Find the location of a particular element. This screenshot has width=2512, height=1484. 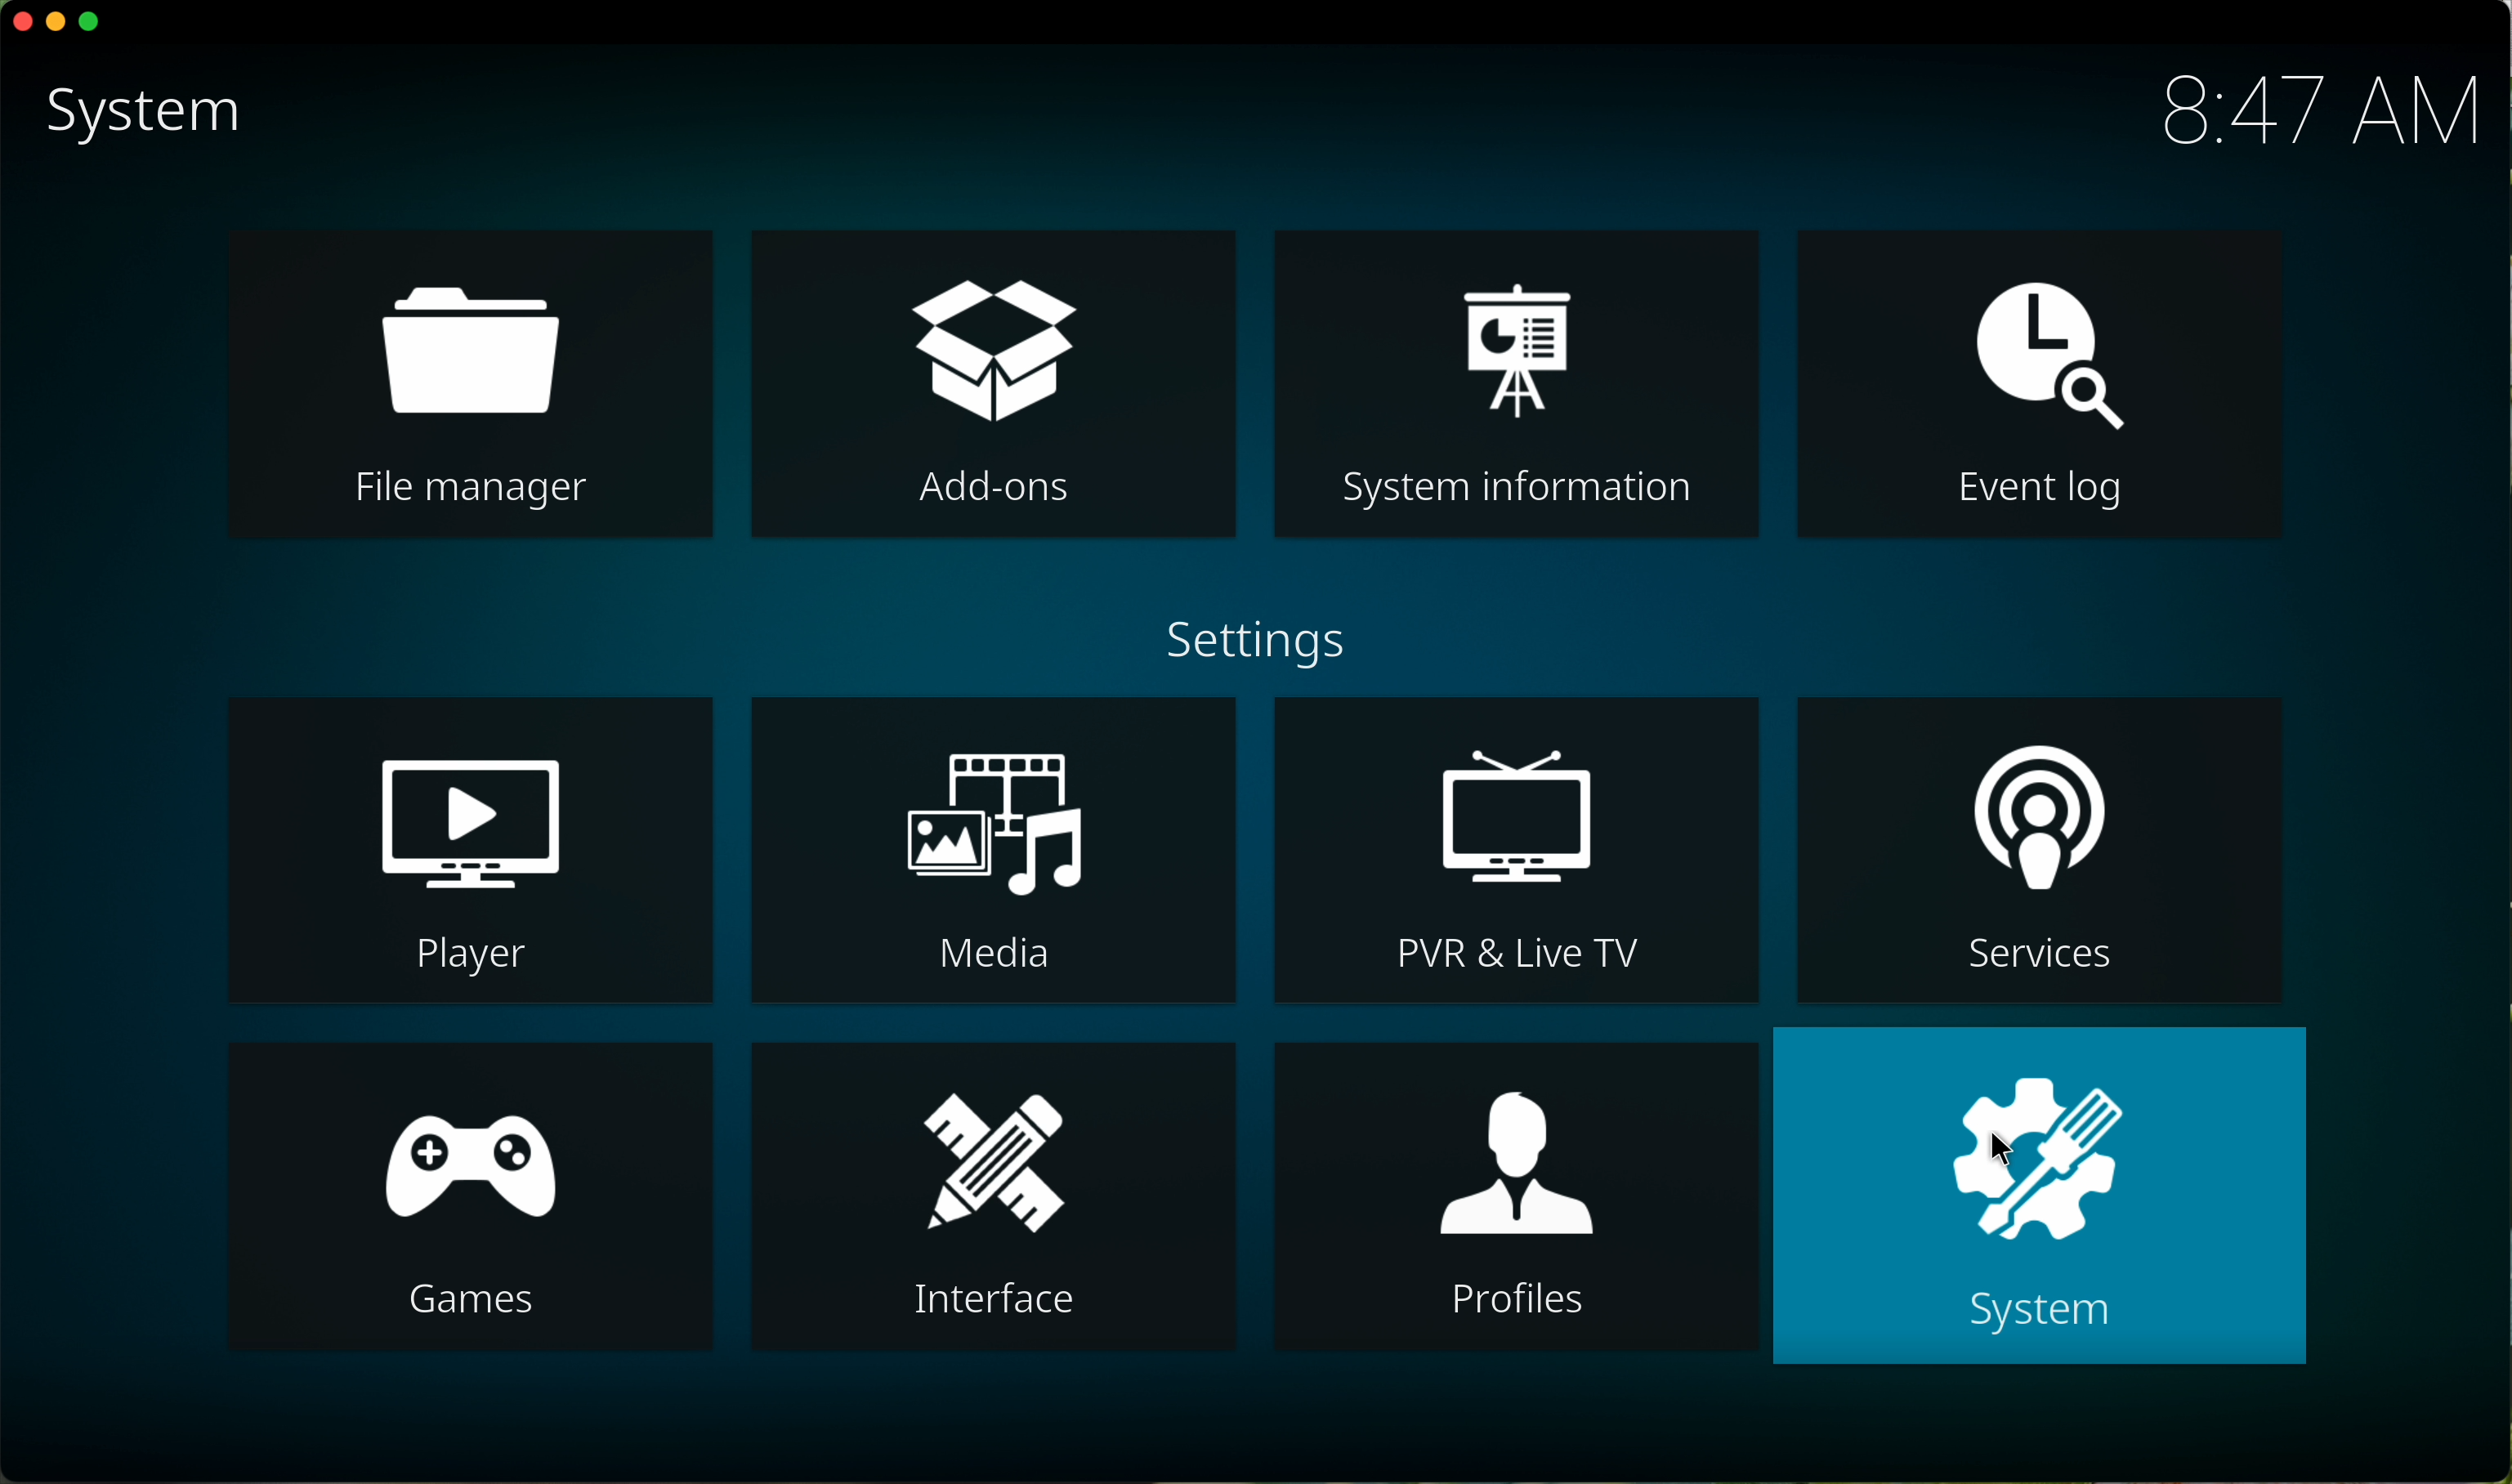

click on system is located at coordinates (2039, 1197).